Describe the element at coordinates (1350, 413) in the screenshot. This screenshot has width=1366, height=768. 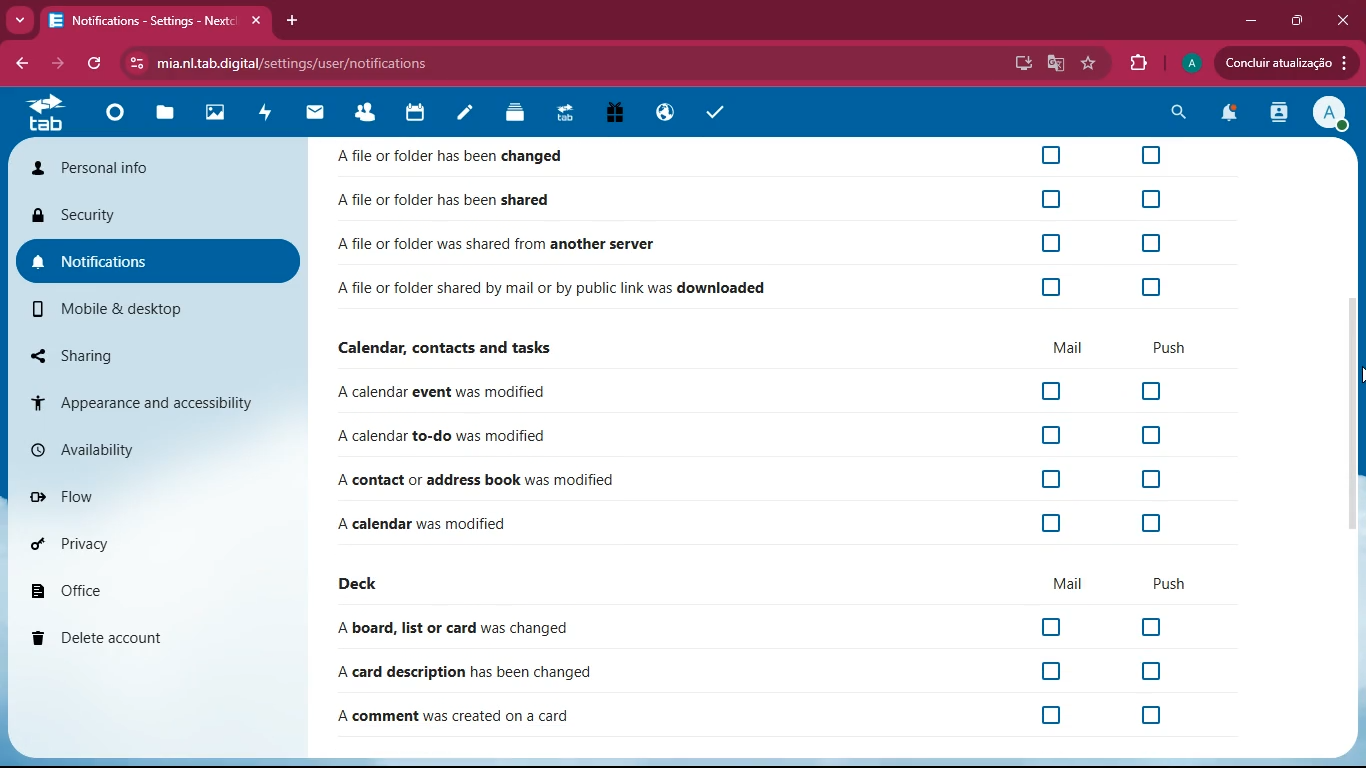
I see `scroll bar ` at that location.